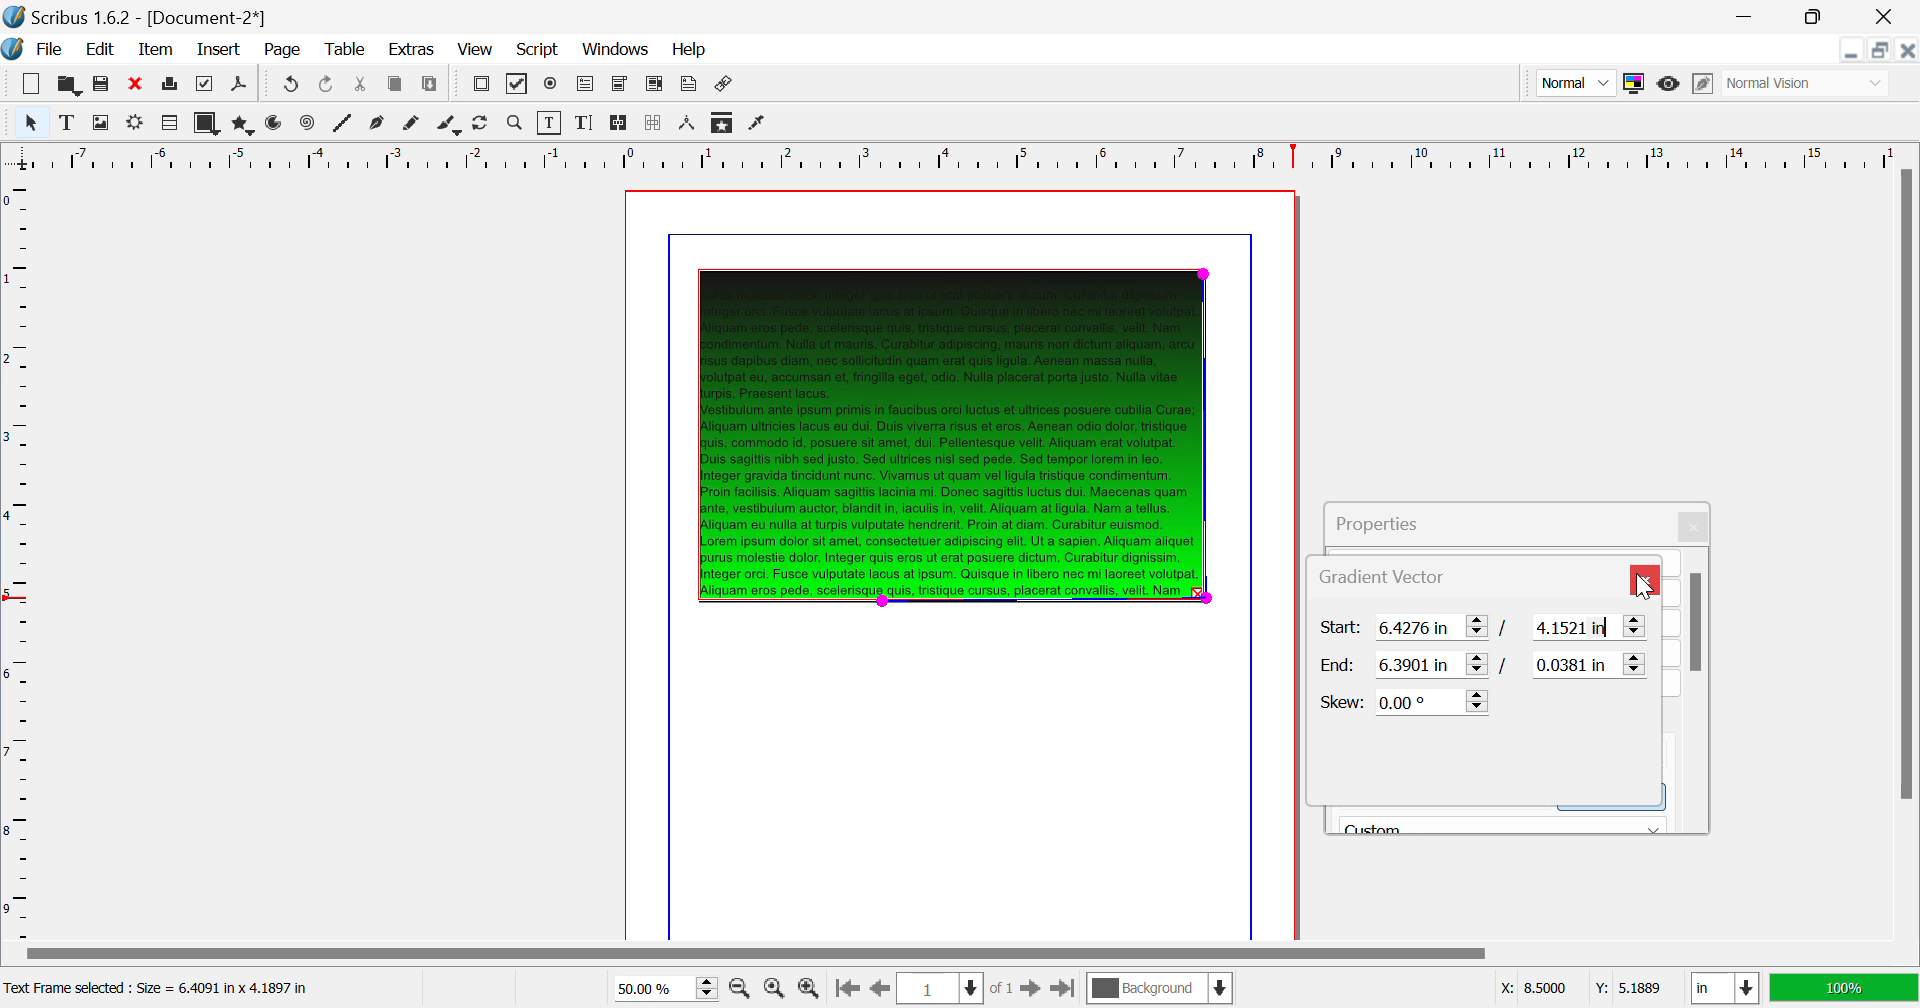 This screenshot has width=1920, height=1008. Describe the element at coordinates (949, 436) in the screenshot. I see `Gradient Effect Changed` at that location.